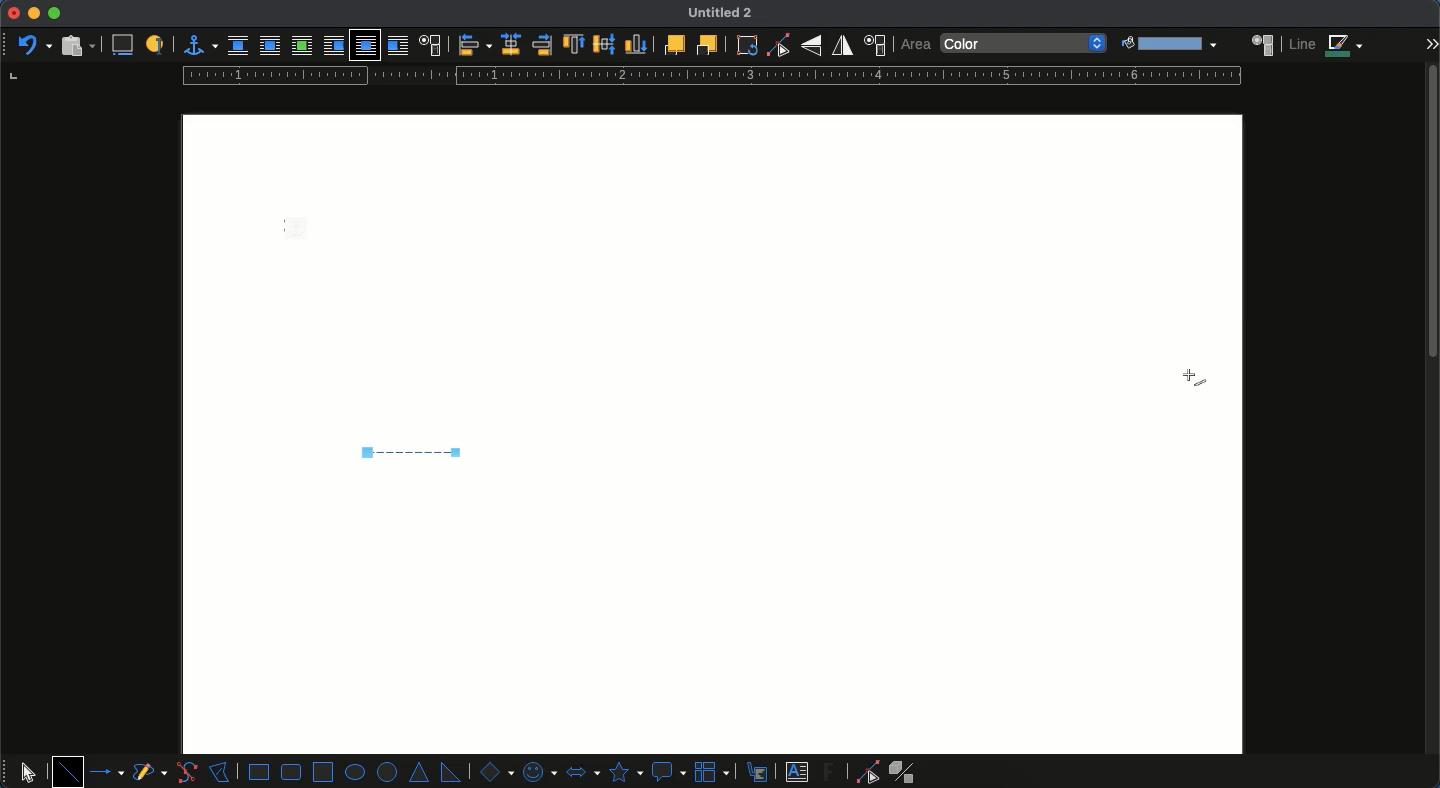 This screenshot has height=788, width=1440. Describe the element at coordinates (33, 43) in the screenshot. I see `undo` at that location.